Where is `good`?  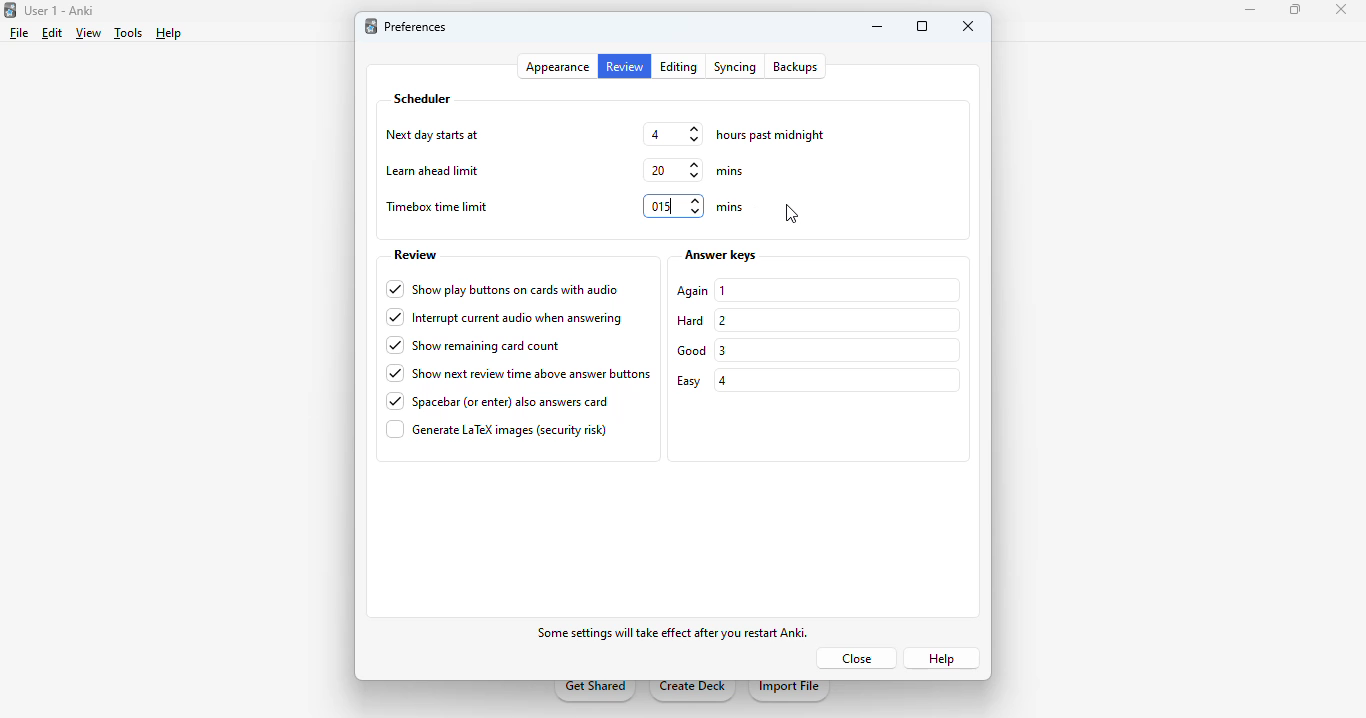
good is located at coordinates (693, 350).